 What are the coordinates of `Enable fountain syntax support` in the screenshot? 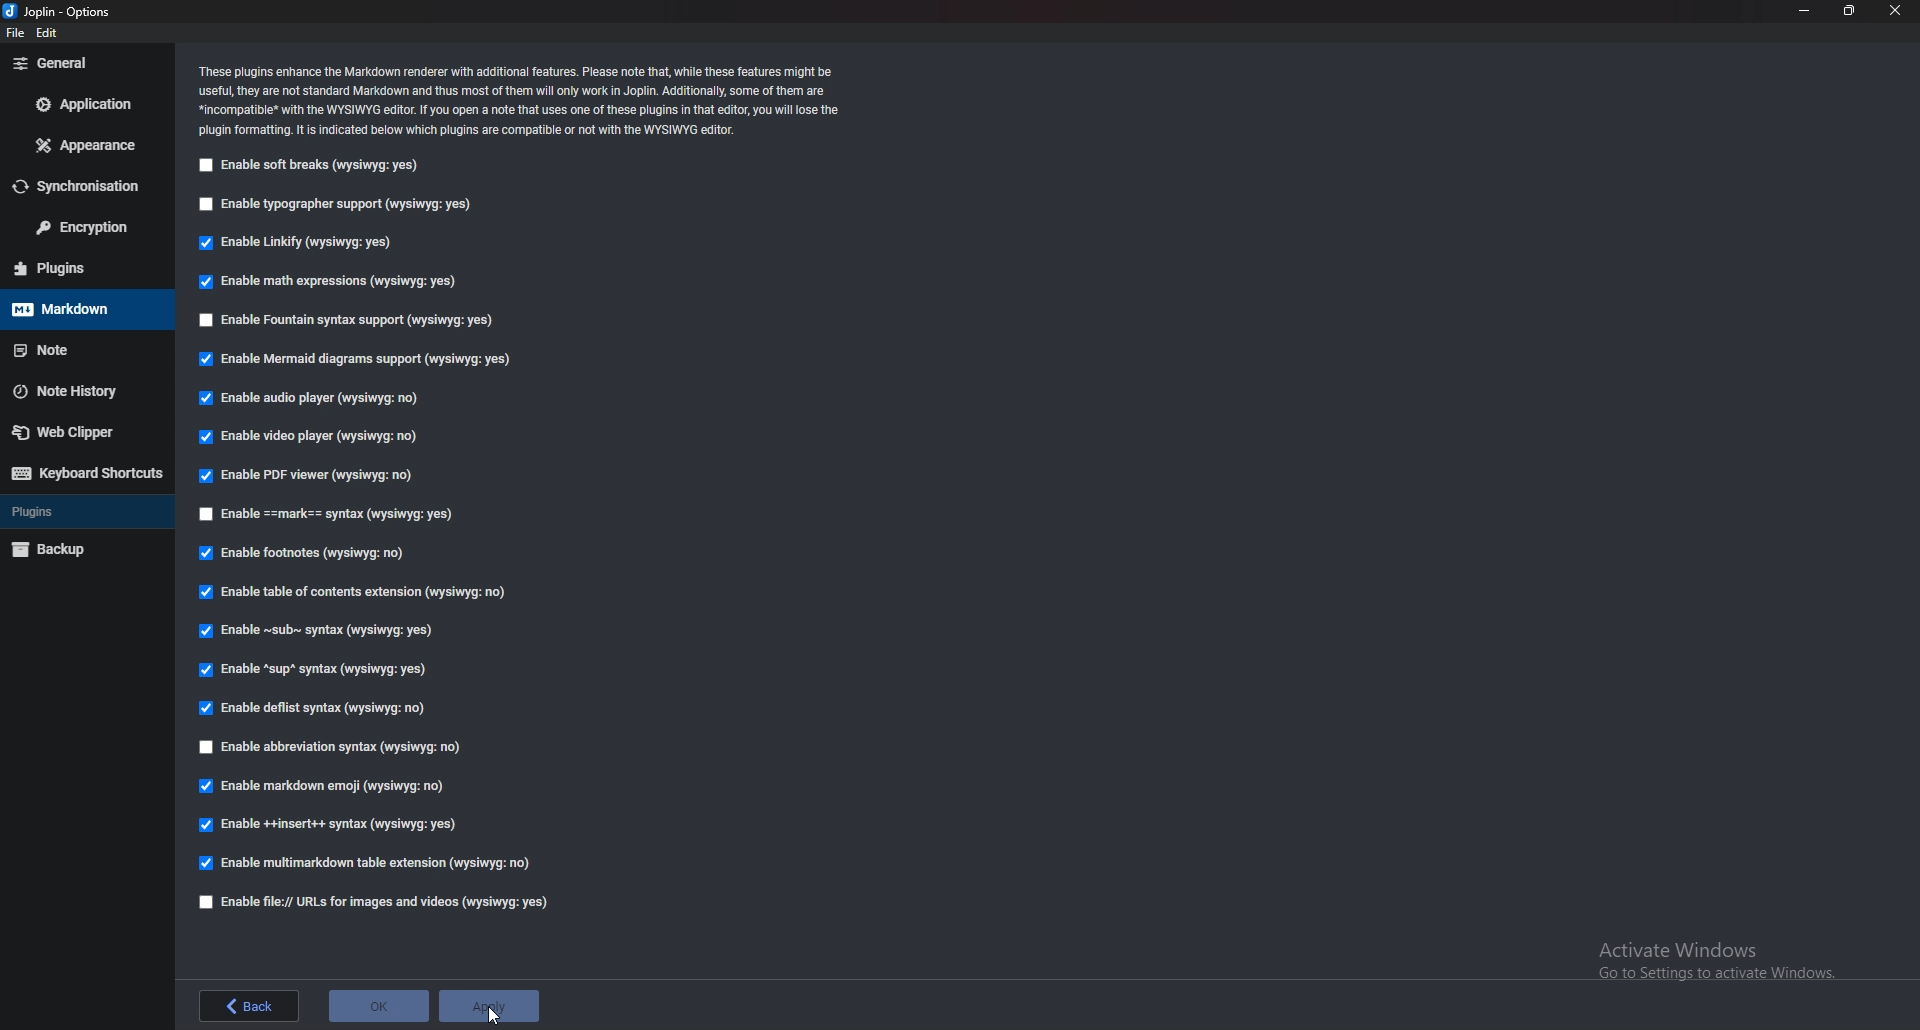 It's located at (364, 321).